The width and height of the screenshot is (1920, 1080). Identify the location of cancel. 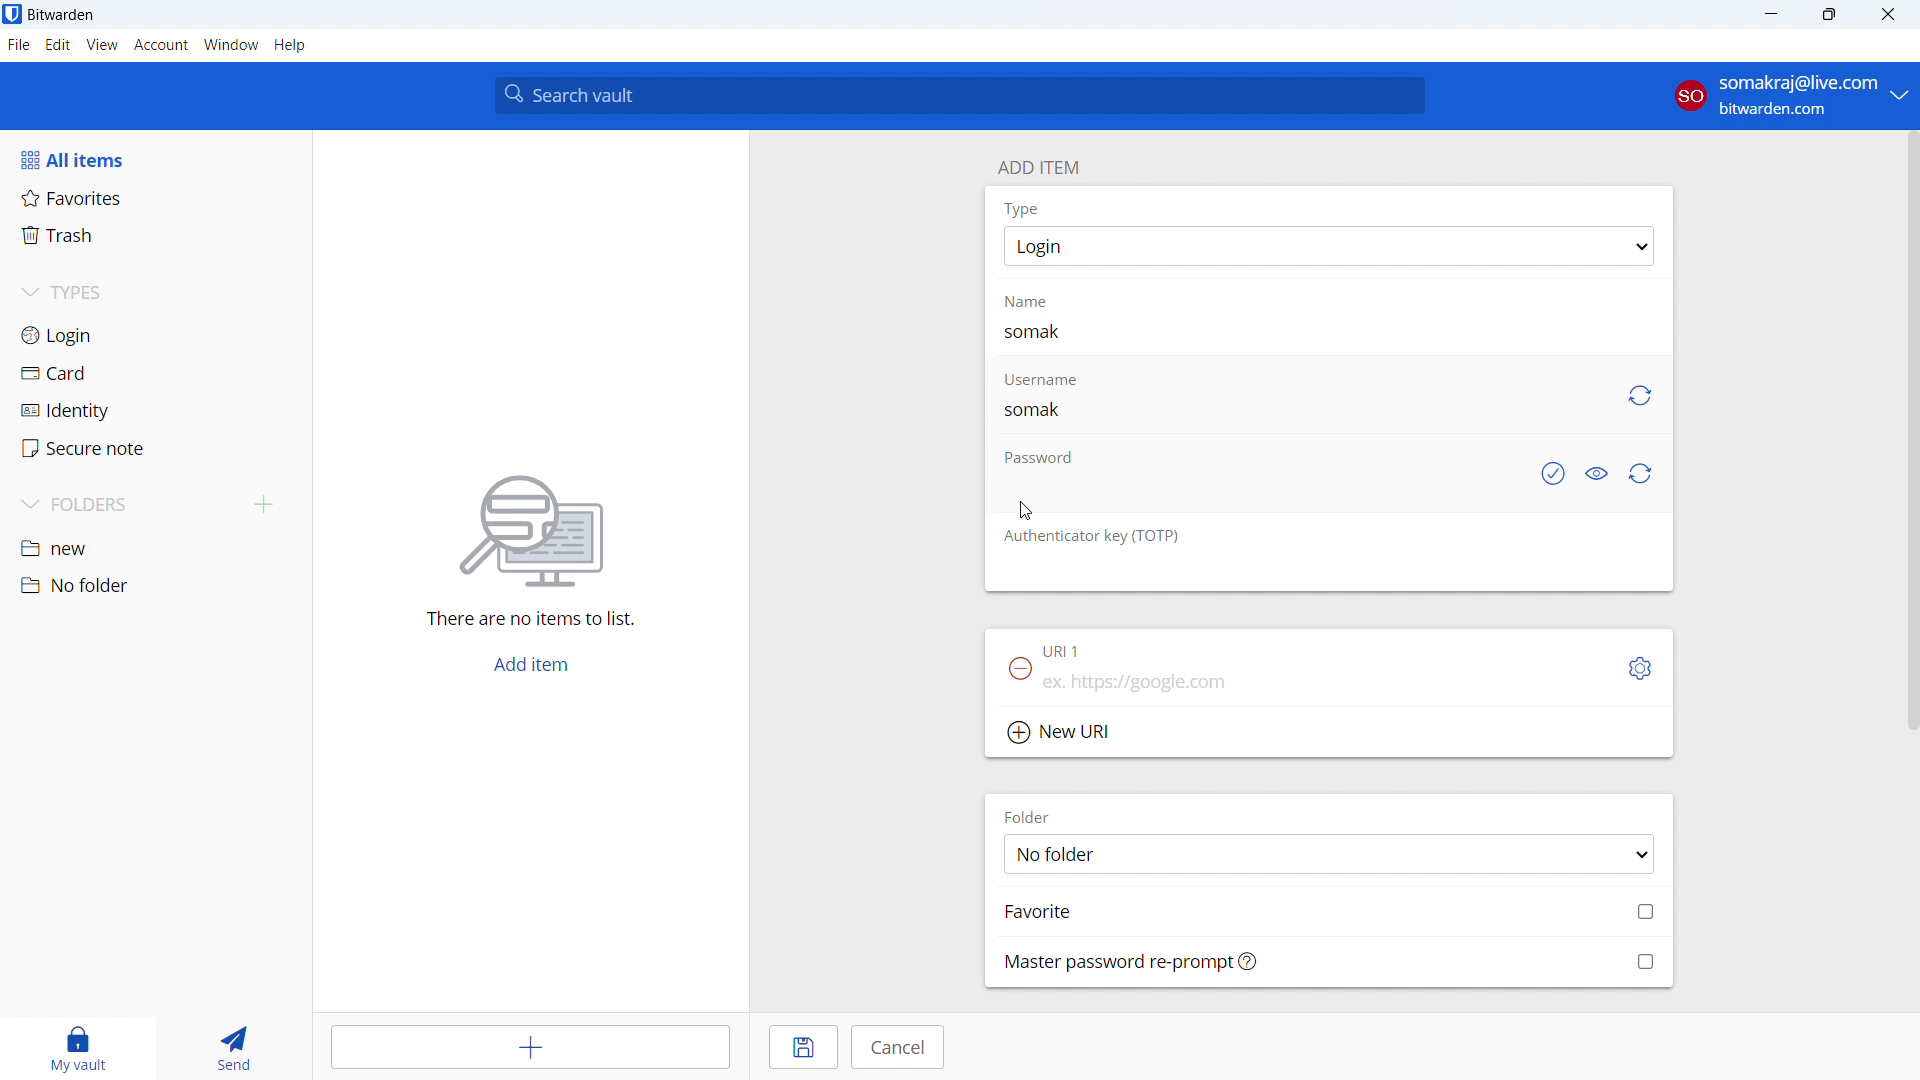
(897, 1047).